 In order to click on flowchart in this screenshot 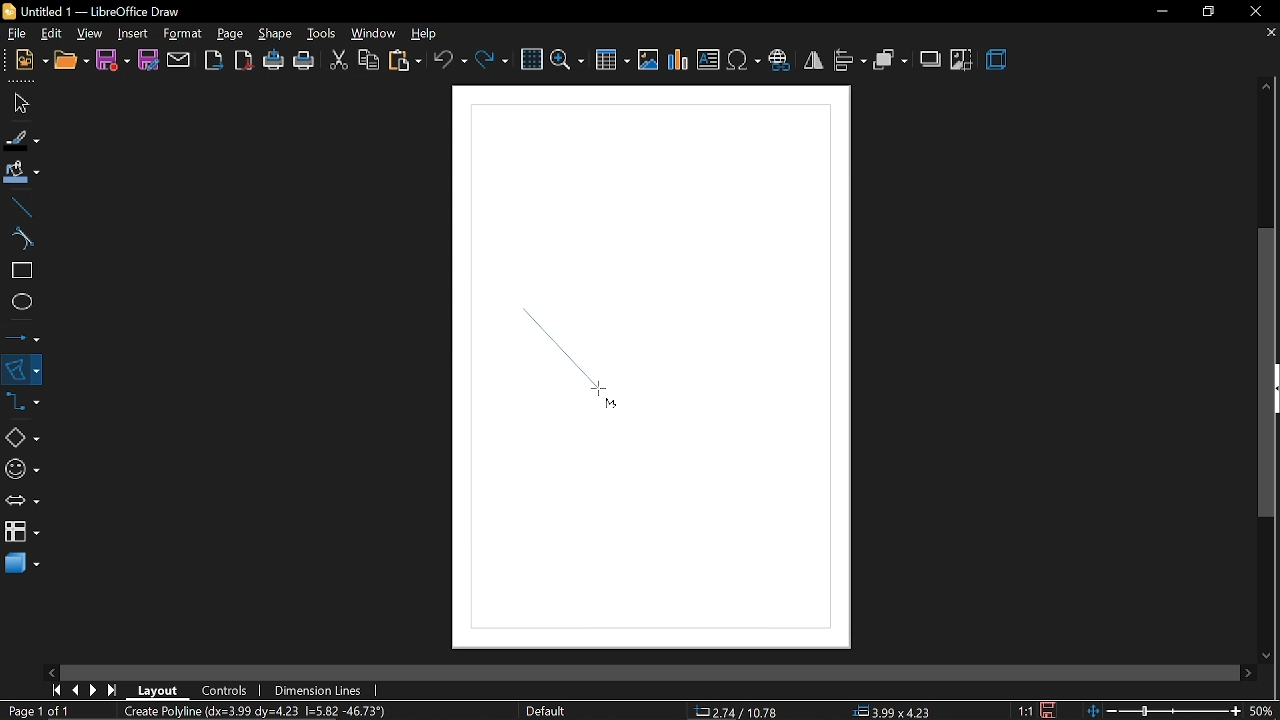, I will do `click(21, 532)`.